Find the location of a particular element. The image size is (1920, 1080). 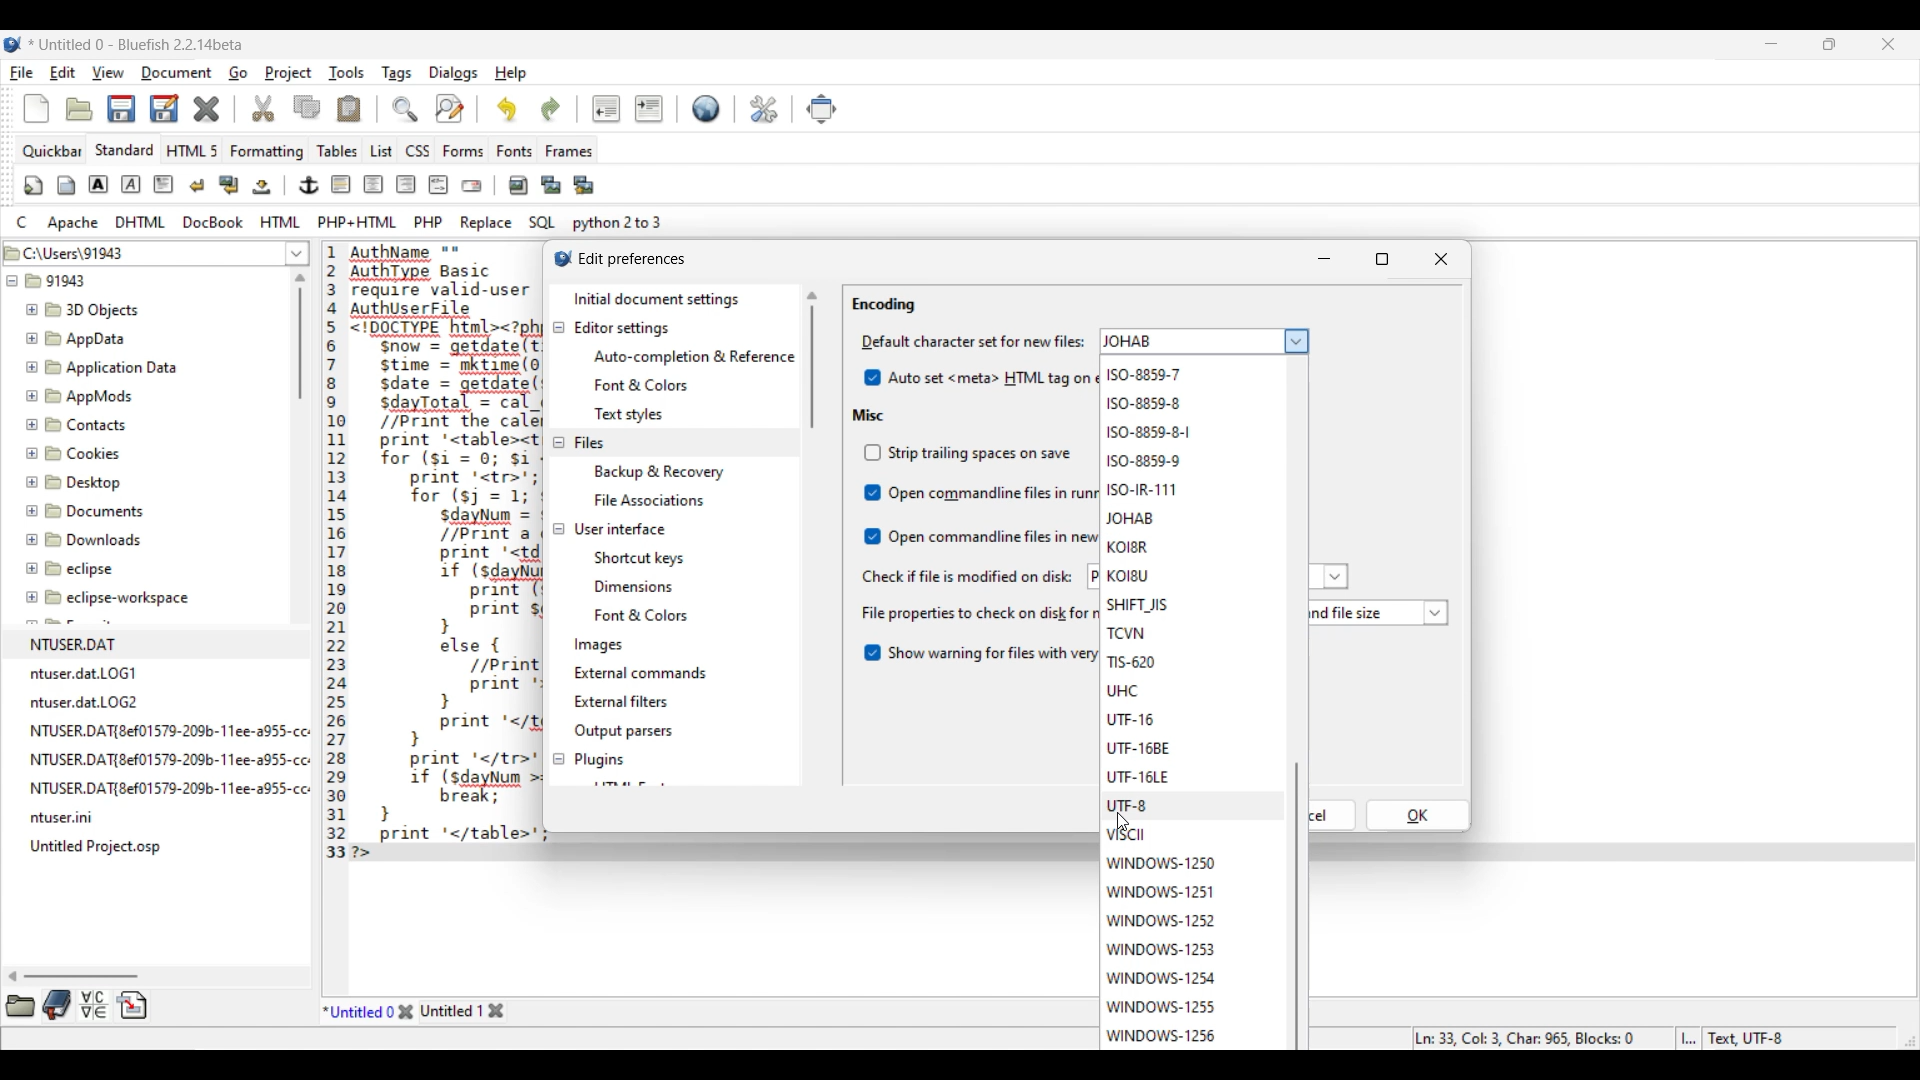

Move is located at coordinates (822, 109).